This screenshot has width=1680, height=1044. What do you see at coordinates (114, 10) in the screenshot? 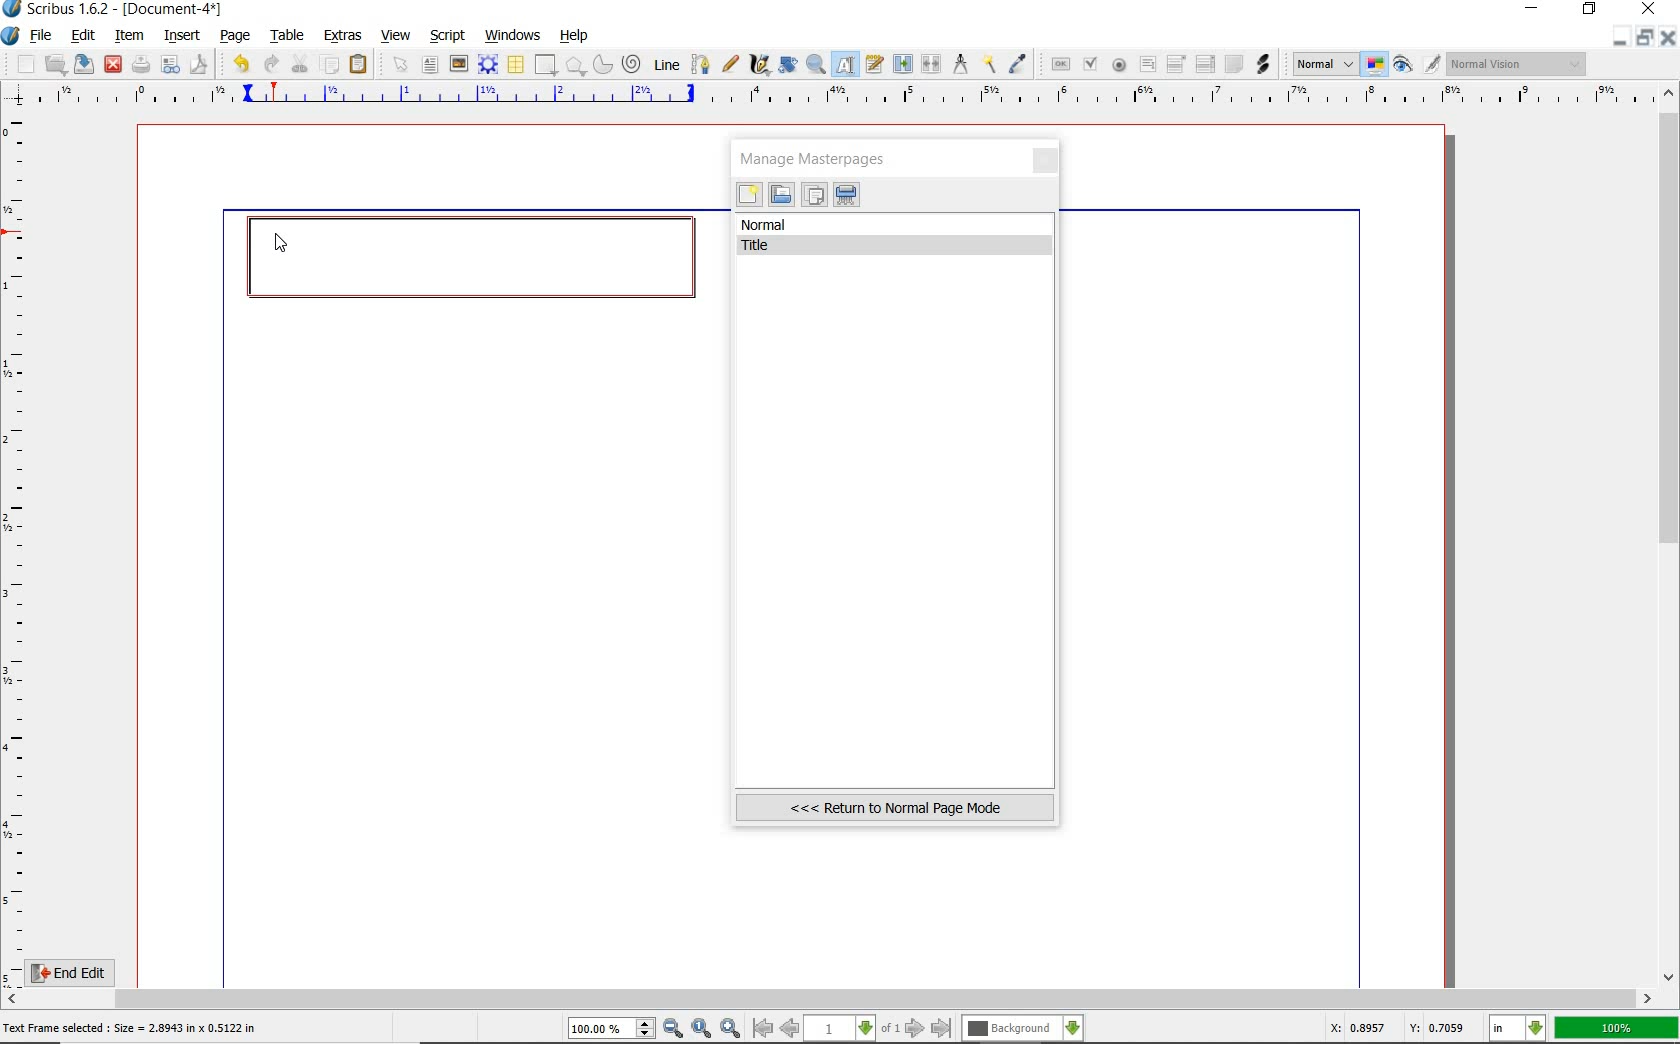
I see `Scribus 1.6.2 - [Document-4*]` at bounding box center [114, 10].